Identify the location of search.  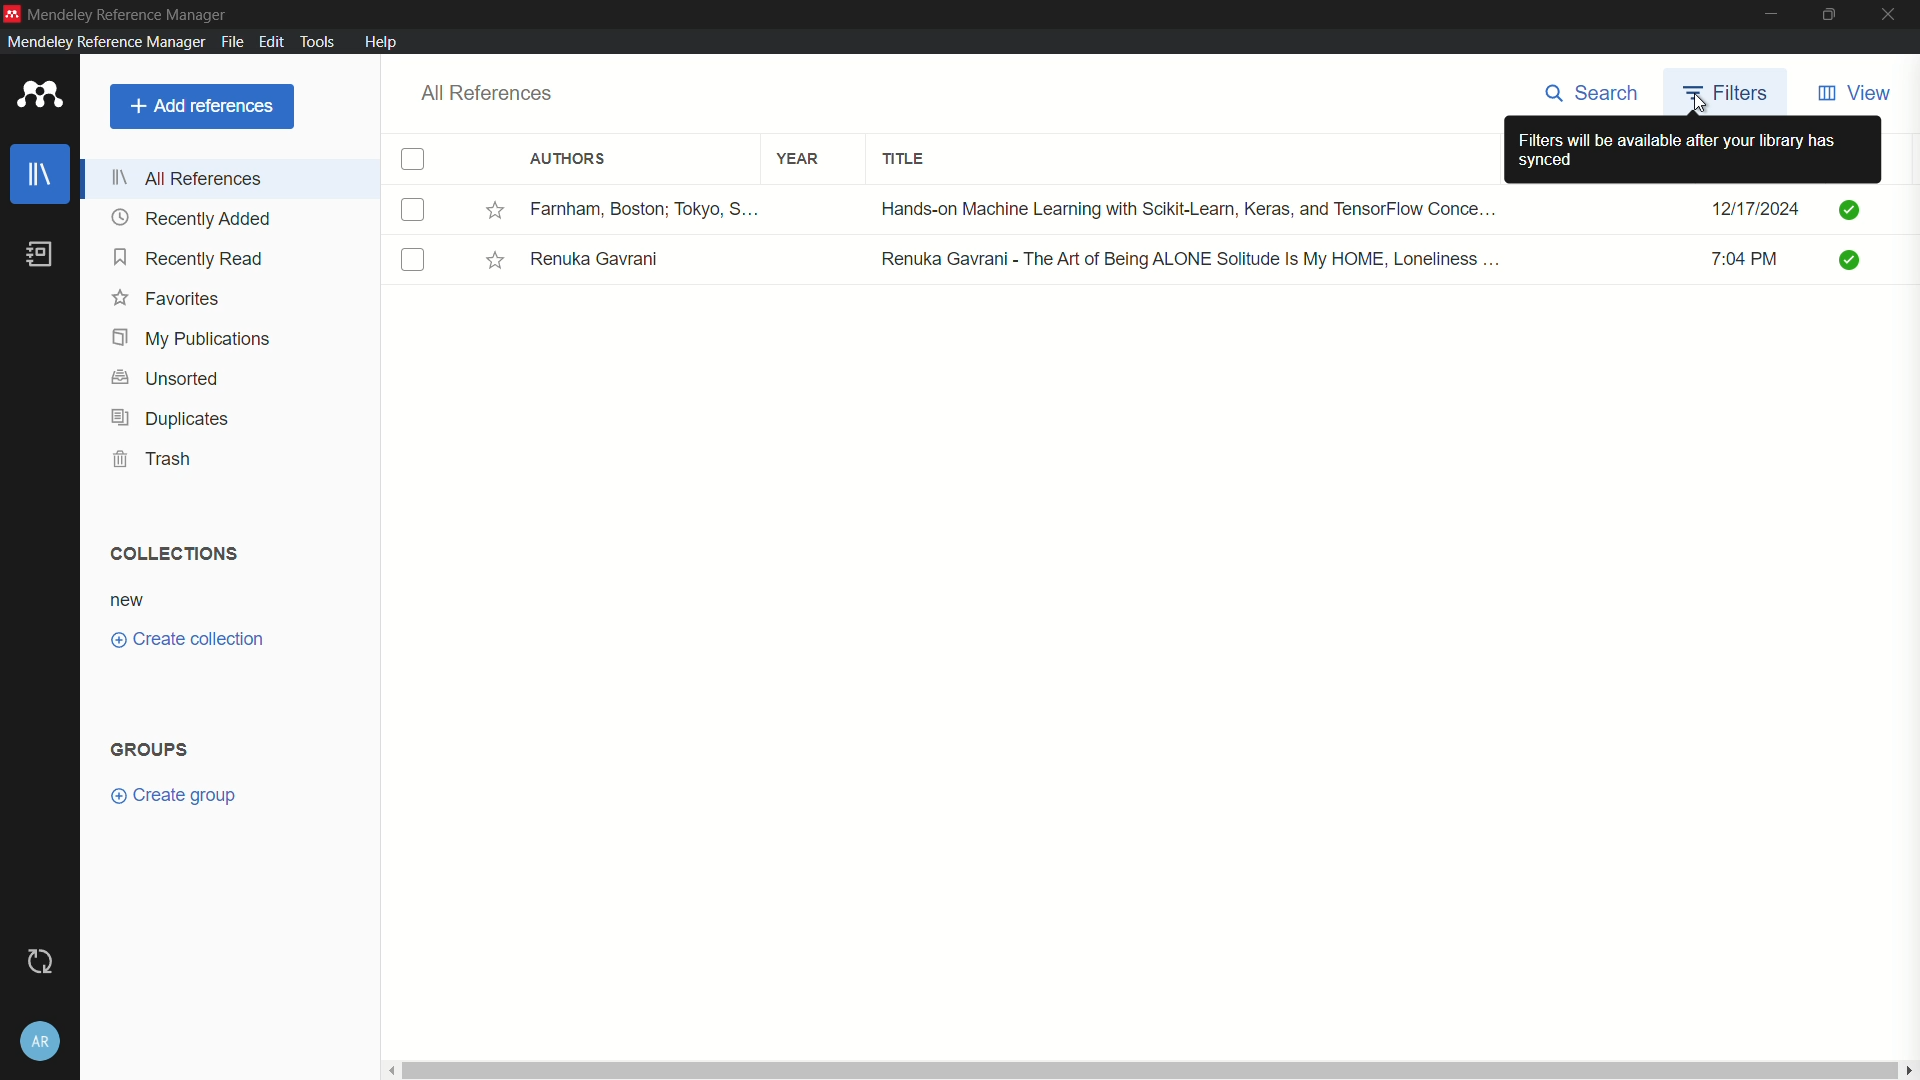
(1592, 92).